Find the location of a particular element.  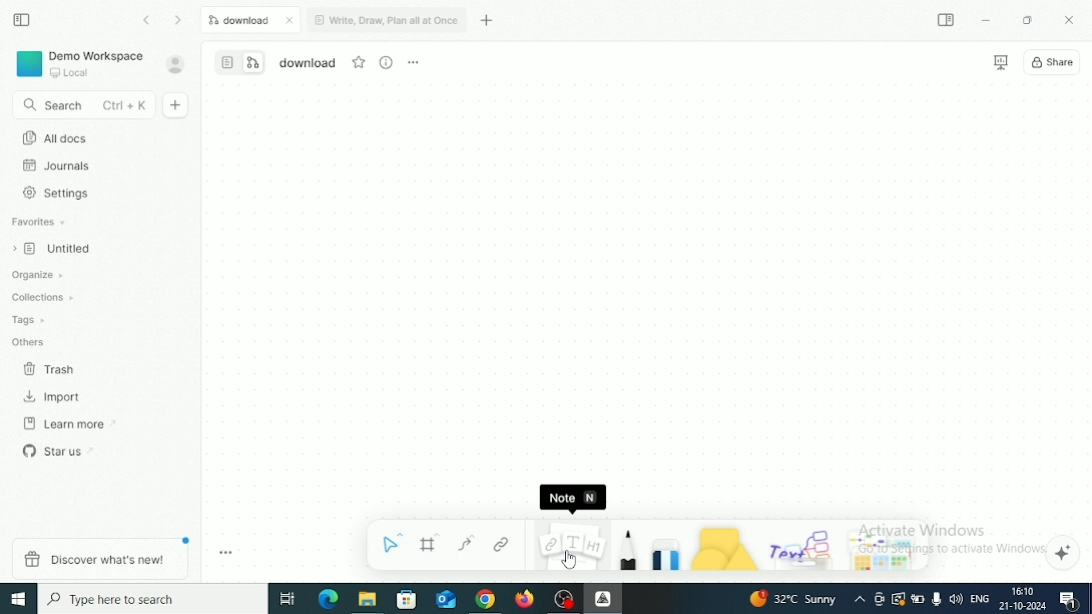

Frame is located at coordinates (432, 543).